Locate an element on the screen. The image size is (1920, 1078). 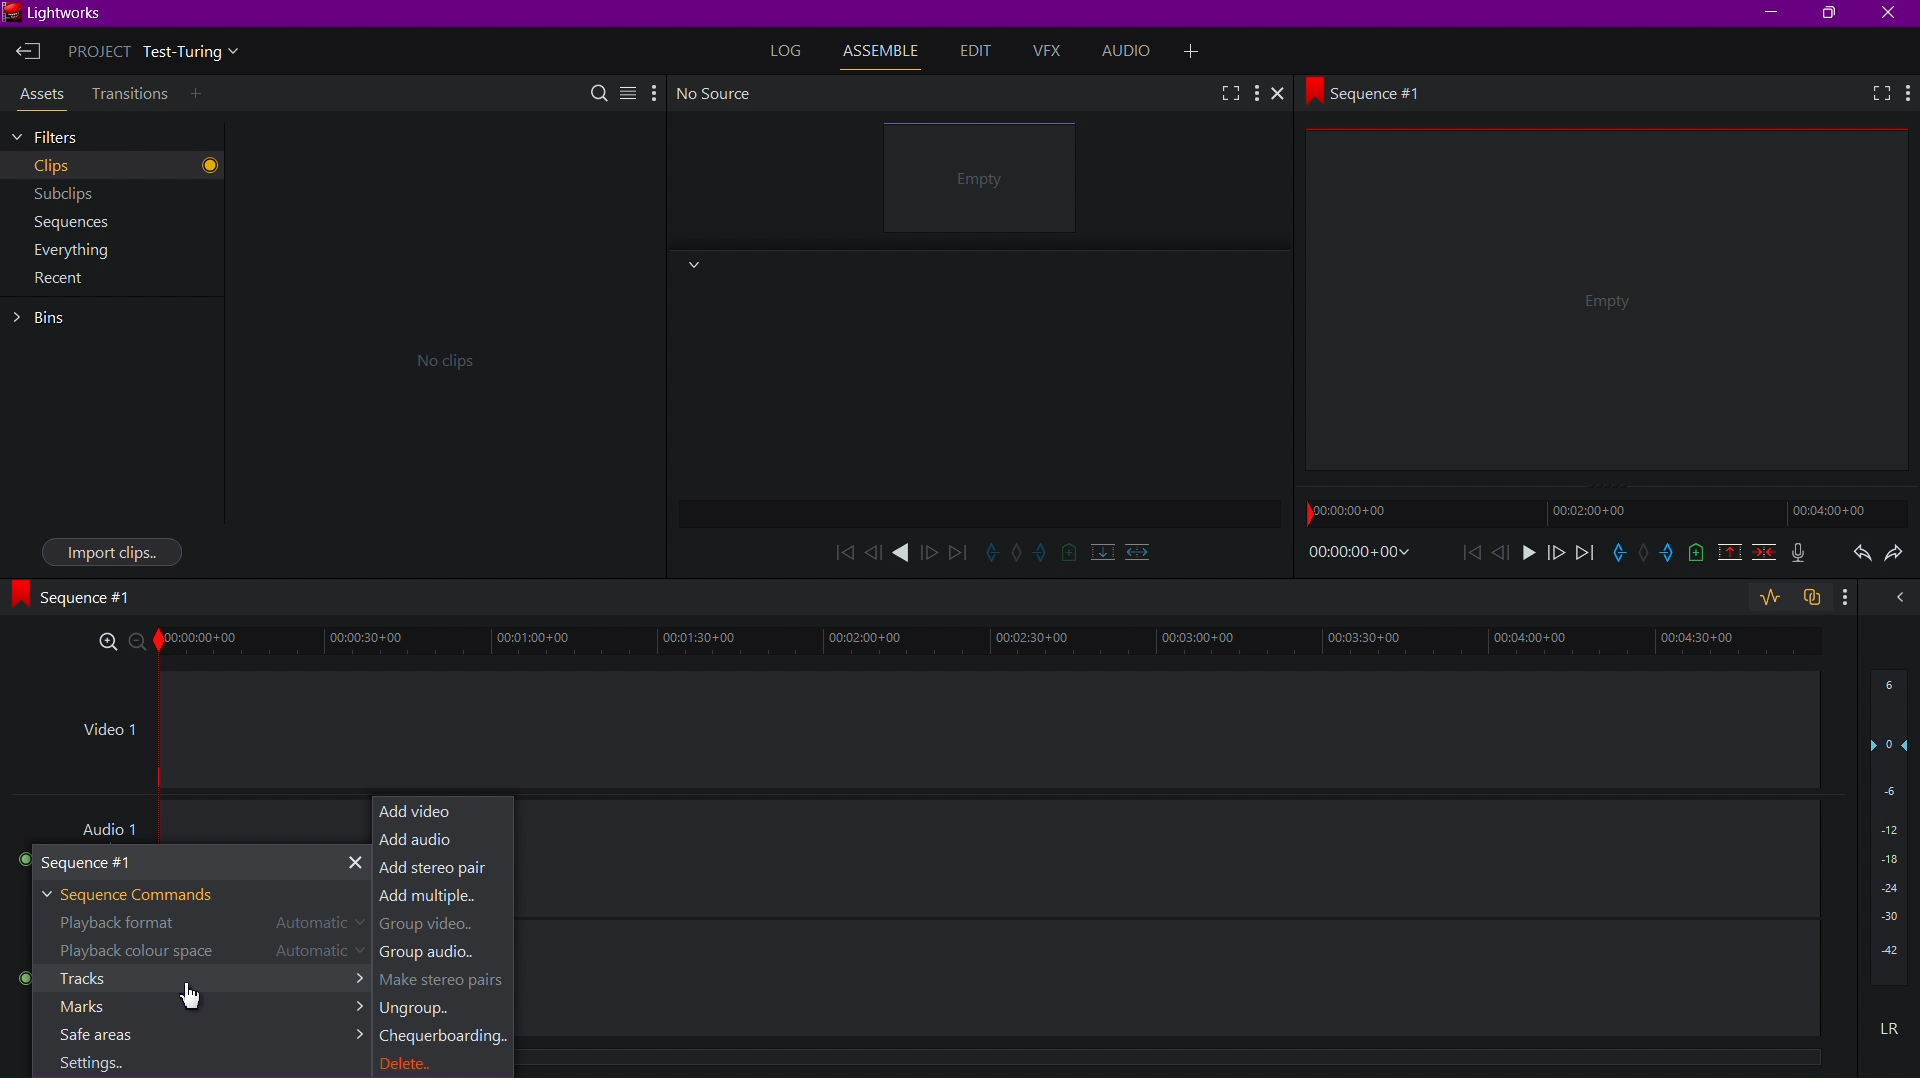
Assets is located at coordinates (38, 97).